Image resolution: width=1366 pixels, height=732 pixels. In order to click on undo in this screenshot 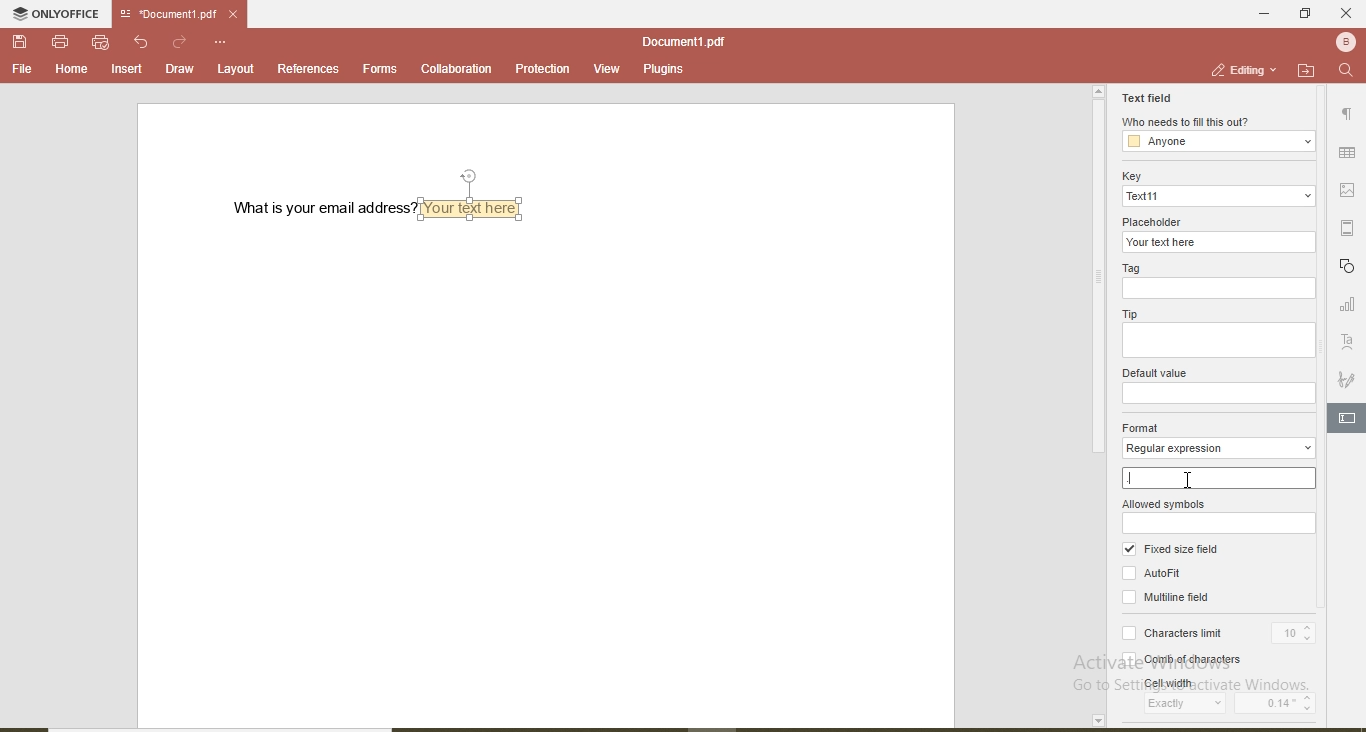, I will do `click(144, 42)`.